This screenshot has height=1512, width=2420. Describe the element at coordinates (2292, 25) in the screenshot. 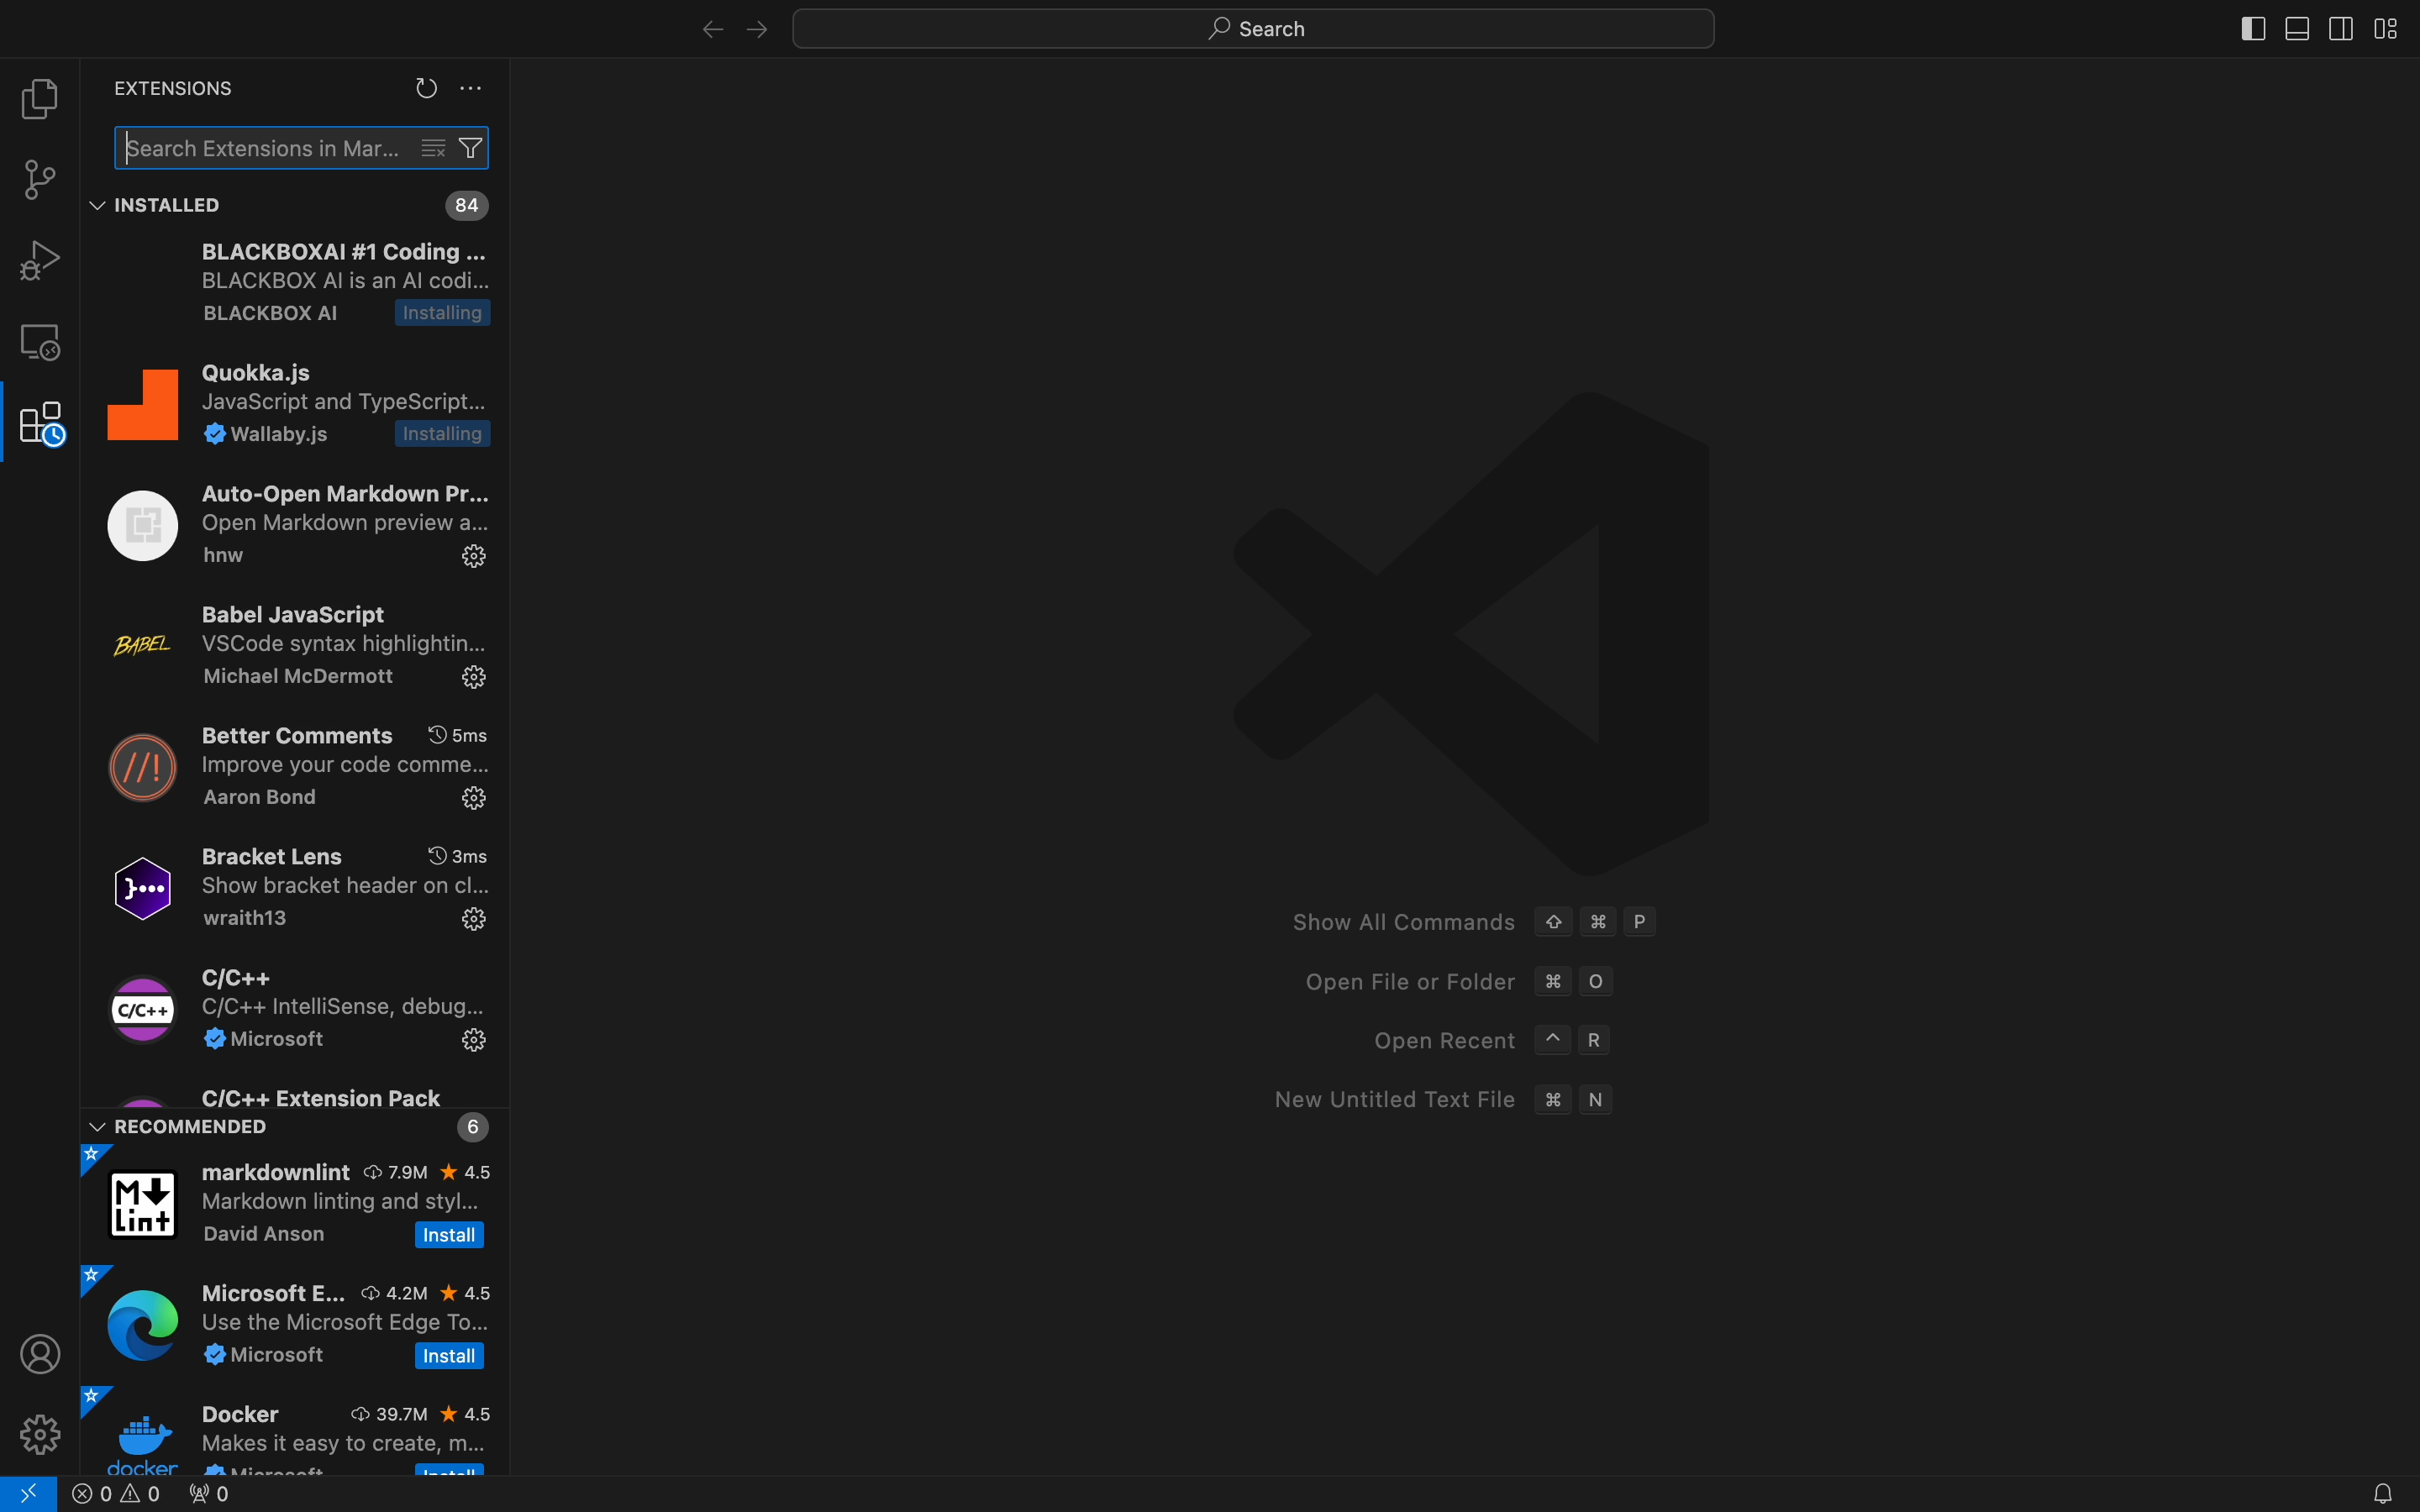

I see `toggle primary bar` at that location.